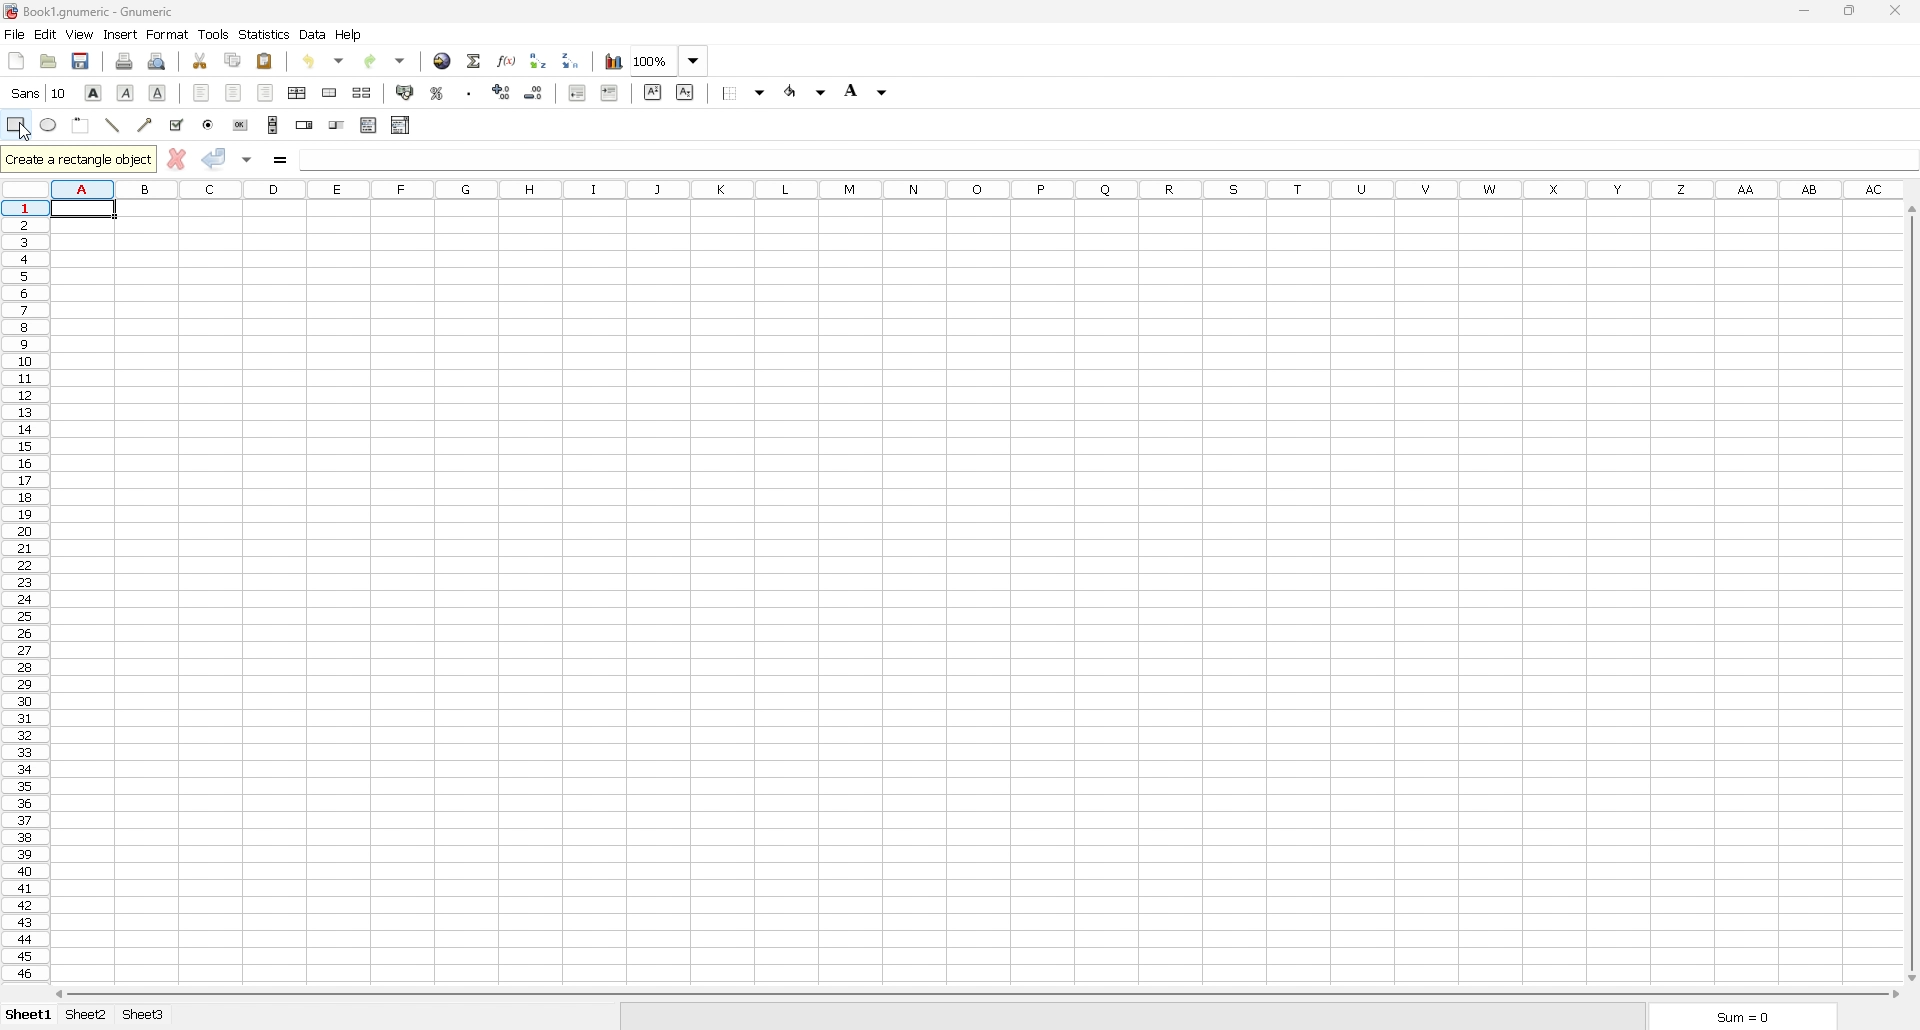 The width and height of the screenshot is (1920, 1030). I want to click on format, so click(169, 33).